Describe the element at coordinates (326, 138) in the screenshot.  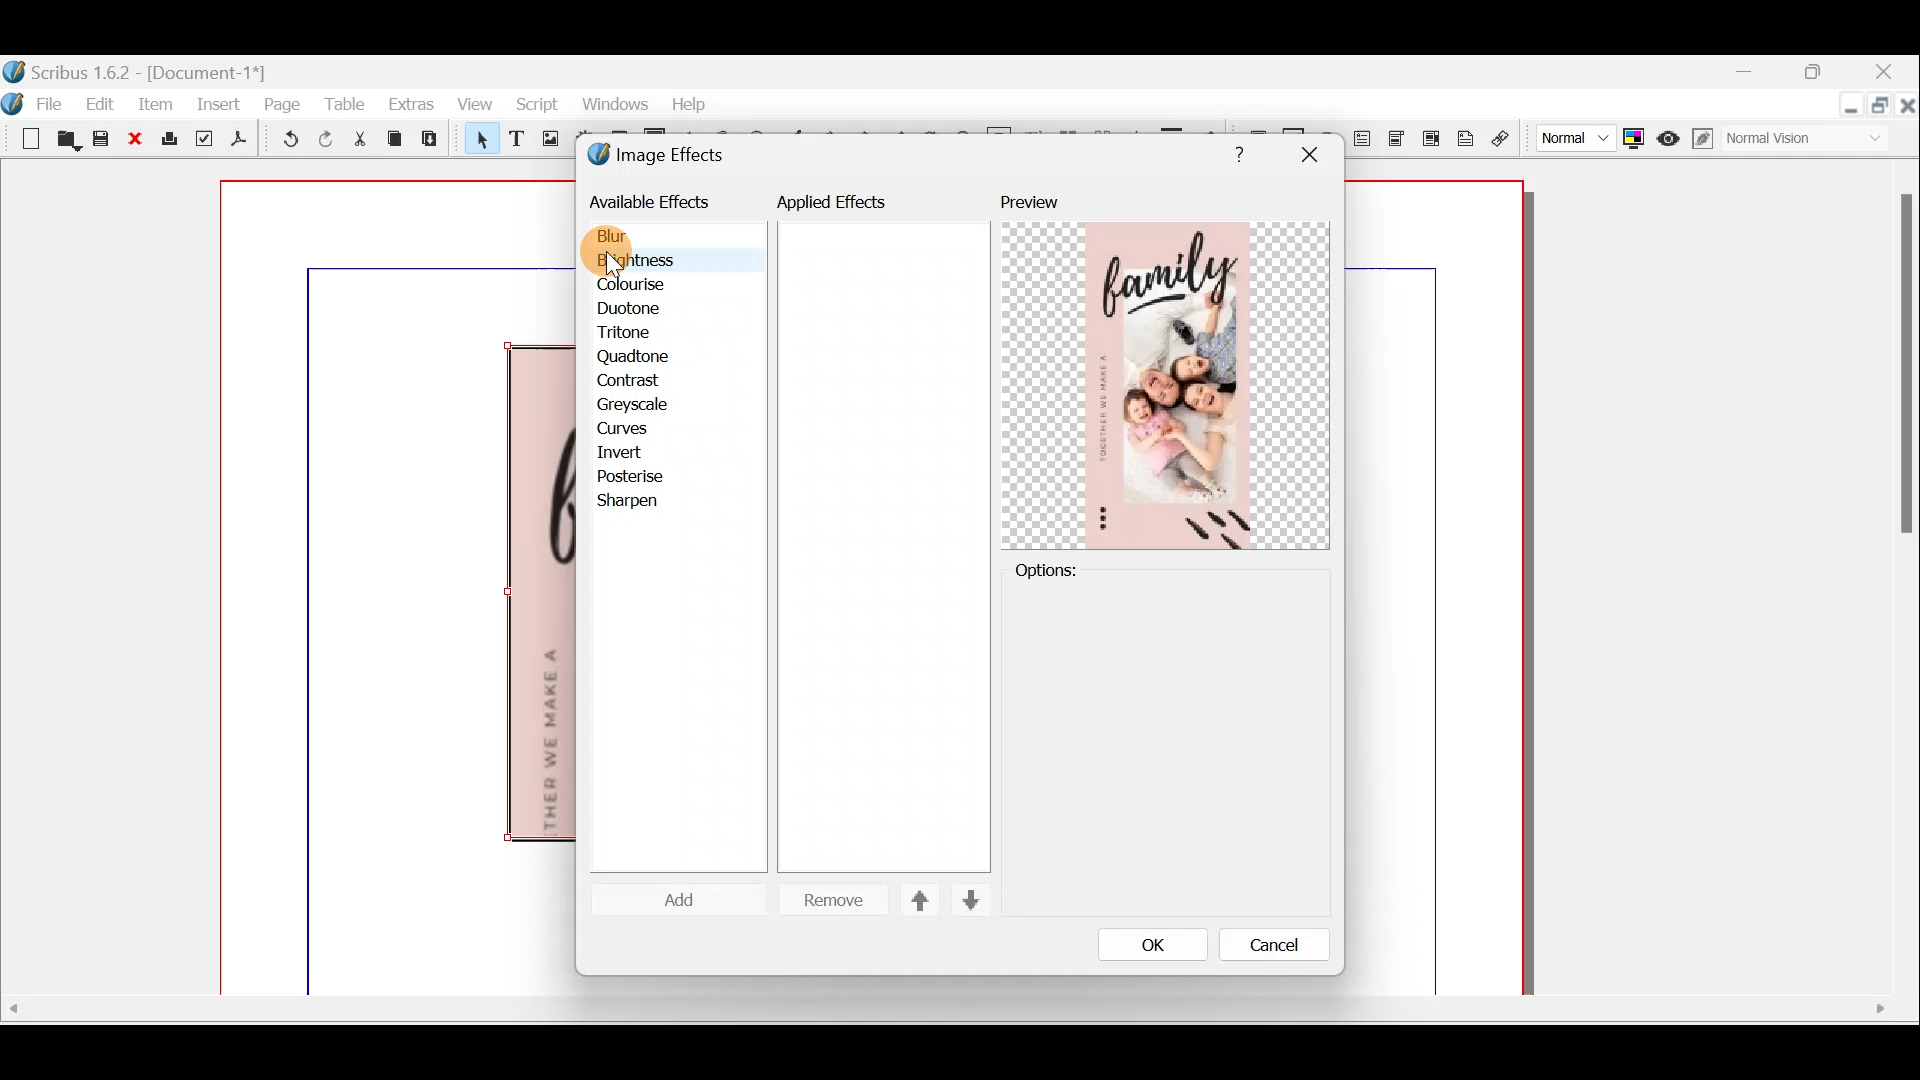
I see `Redo` at that location.